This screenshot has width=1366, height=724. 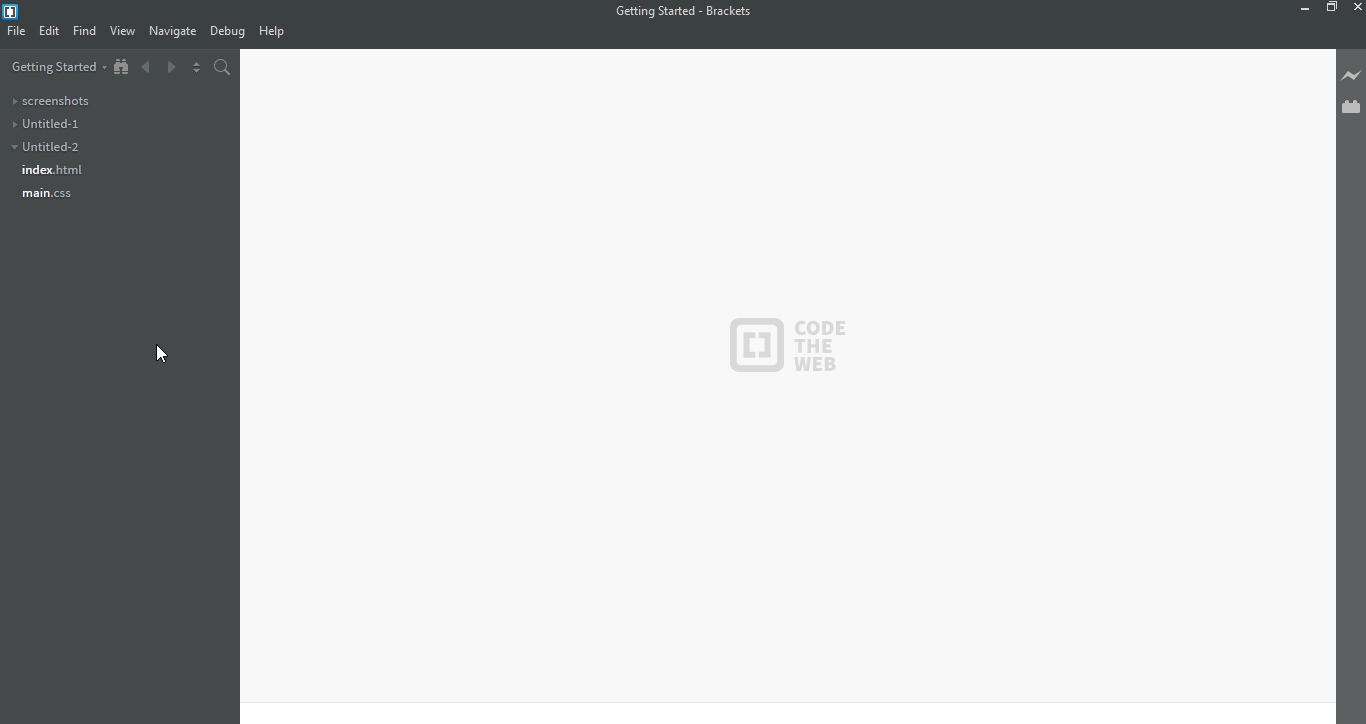 I want to click on close, so click(x=1355, y=7).